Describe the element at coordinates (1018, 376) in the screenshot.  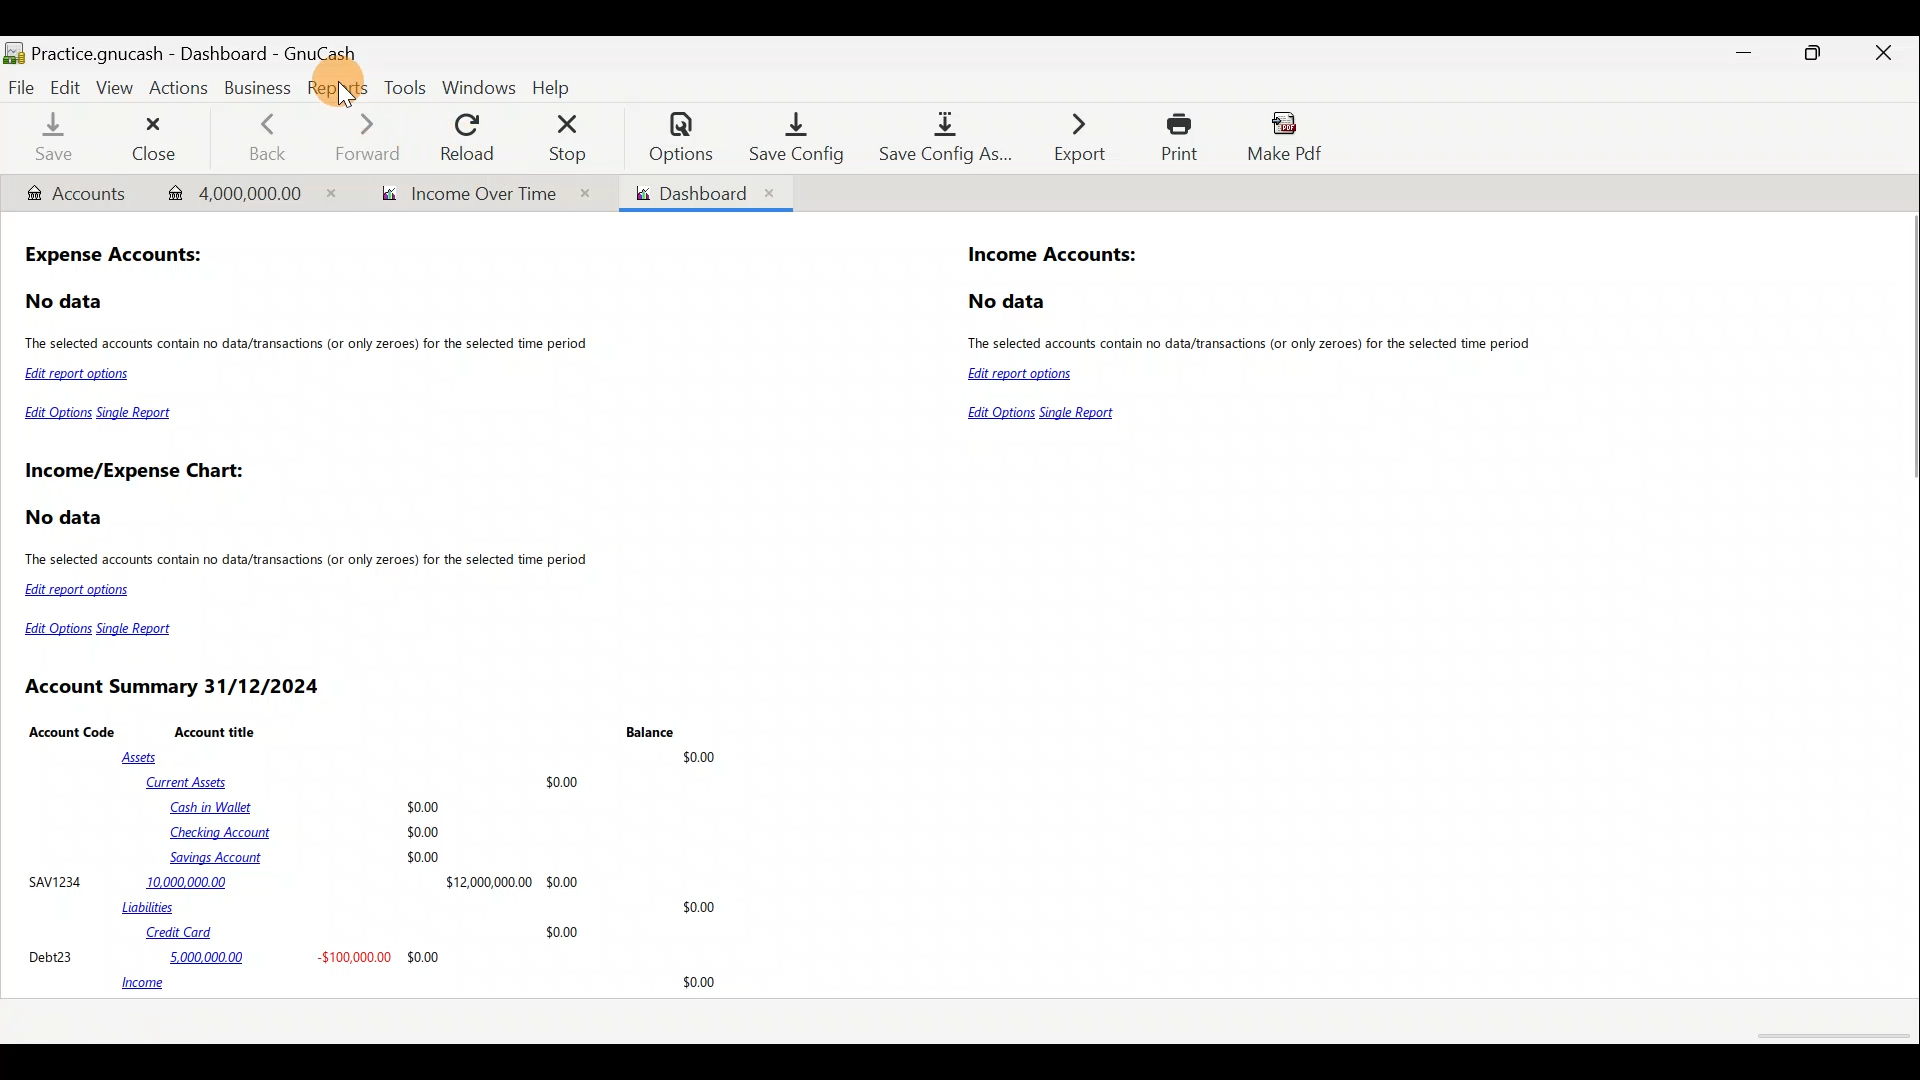
I see `Edit report options` at that location.